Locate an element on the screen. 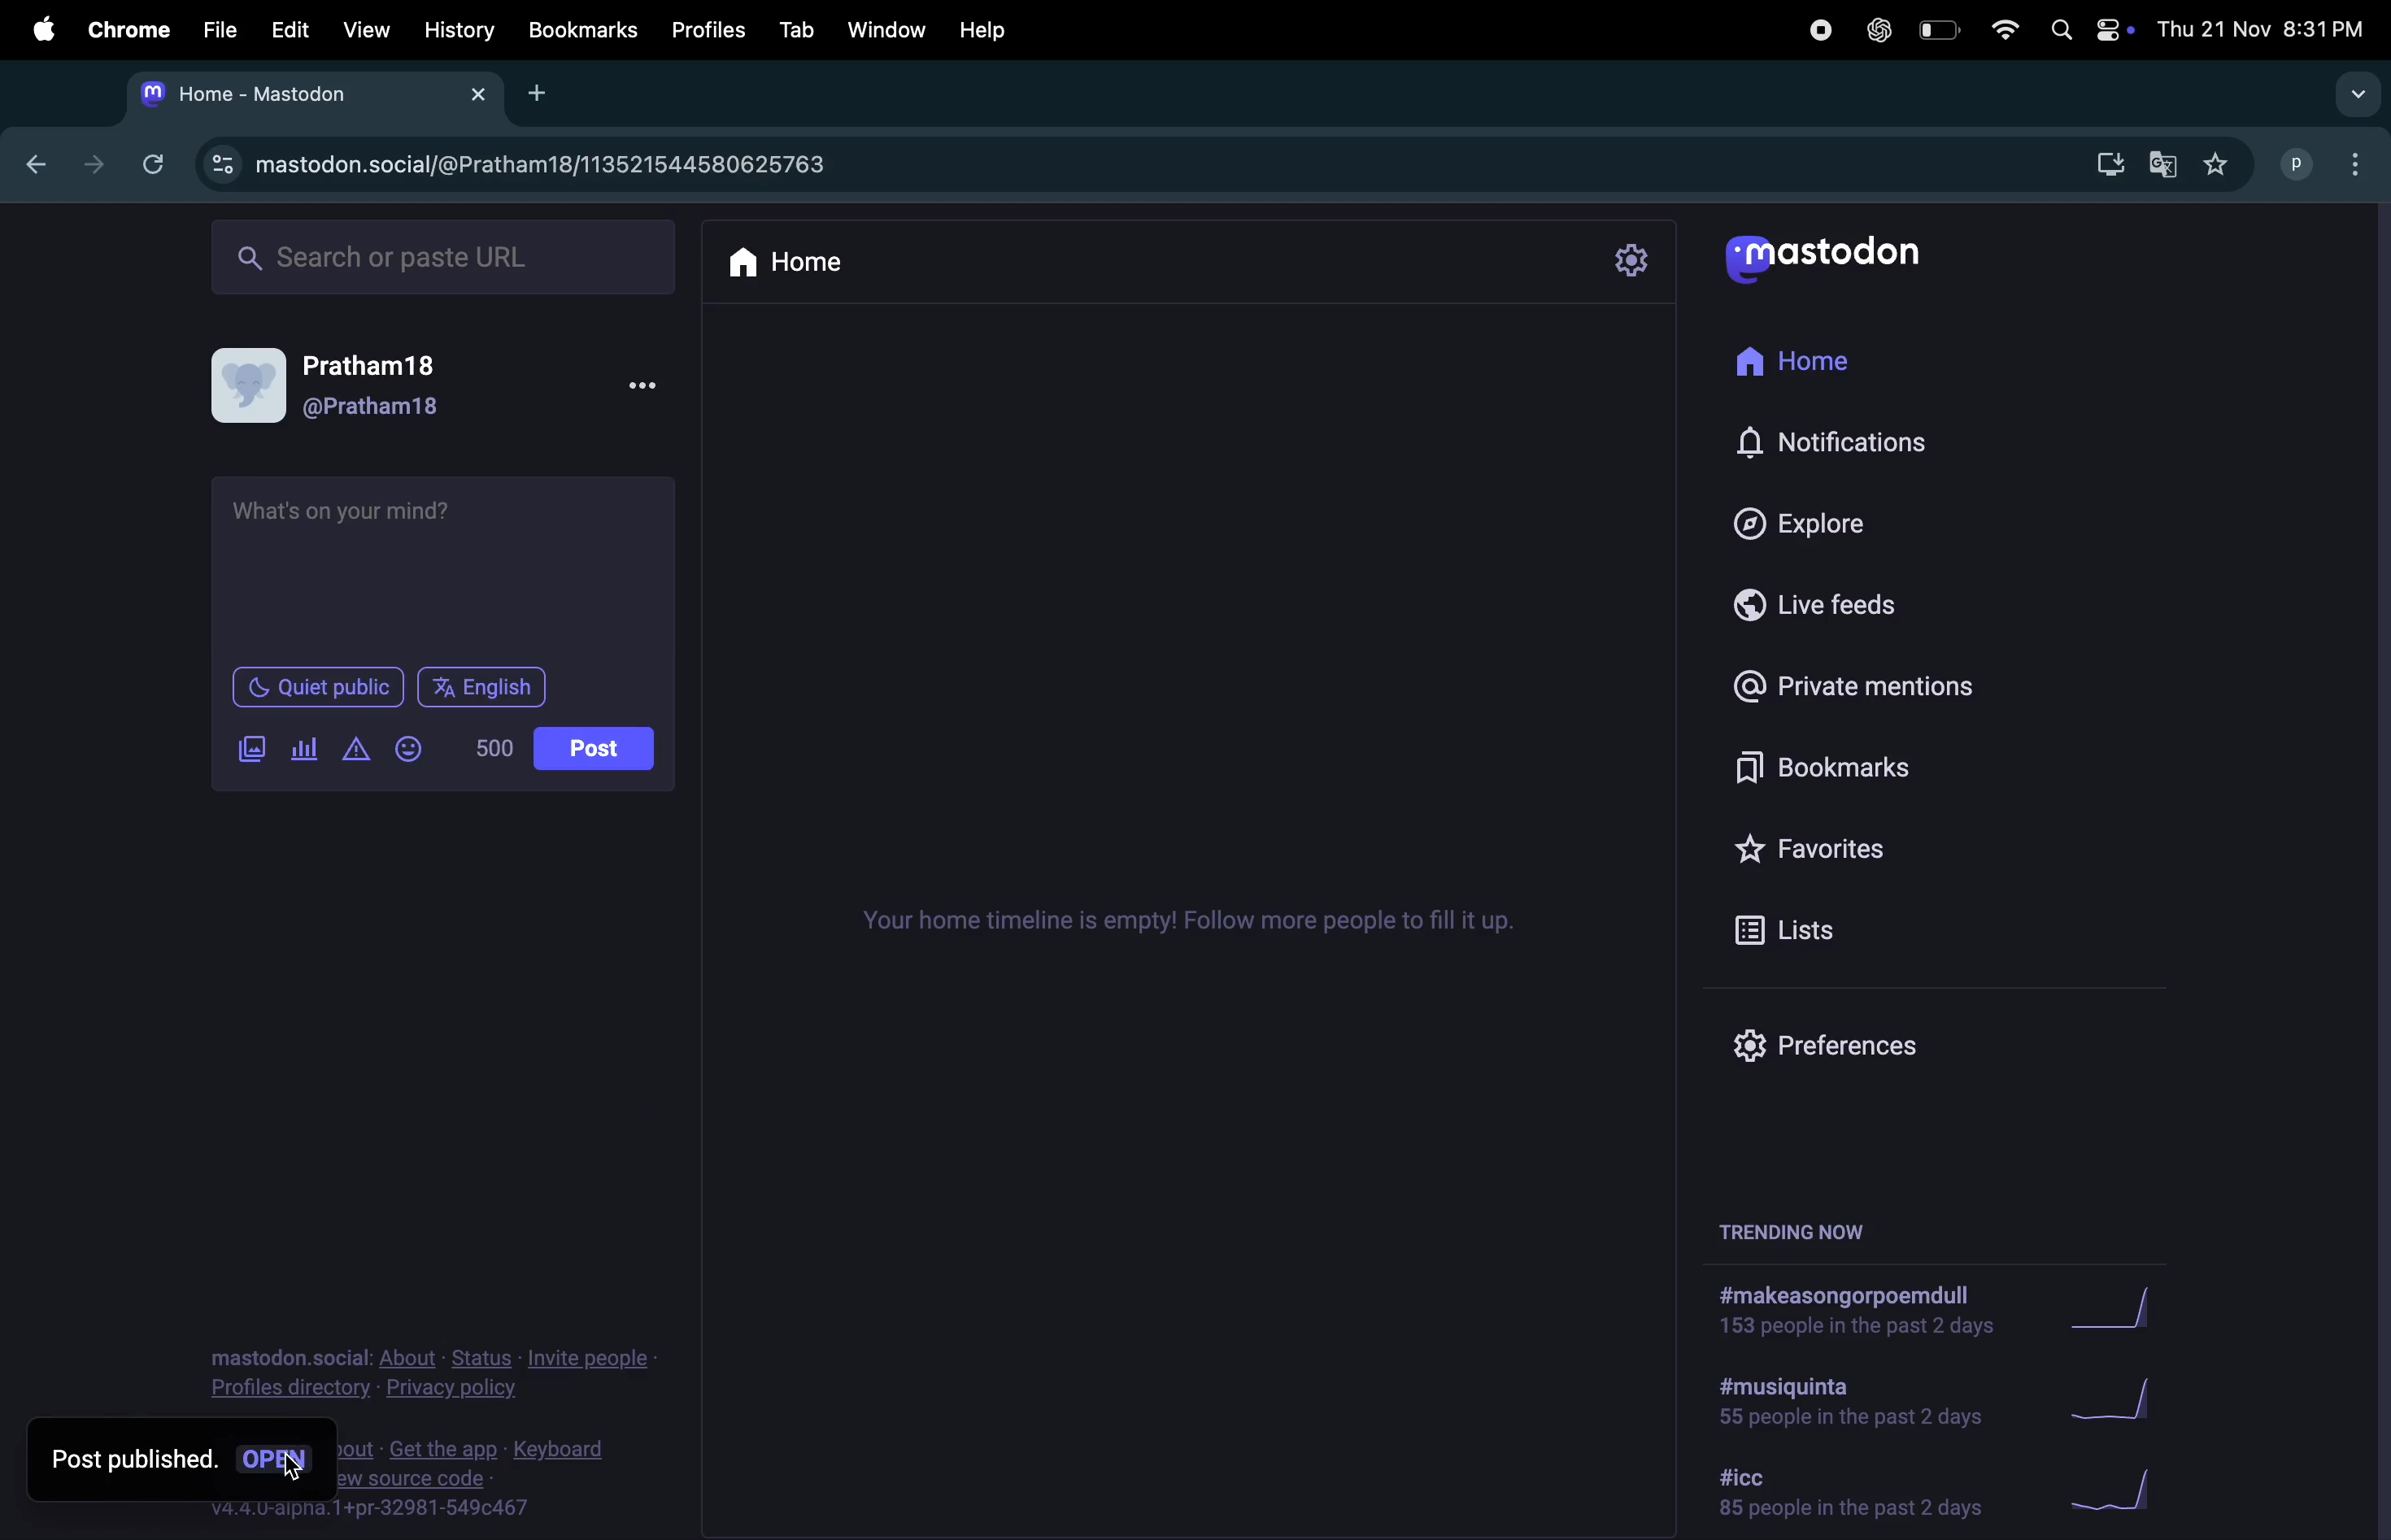 The height and width of the screenshot is (1540, 2391). close is located at coordinates (476, 95).